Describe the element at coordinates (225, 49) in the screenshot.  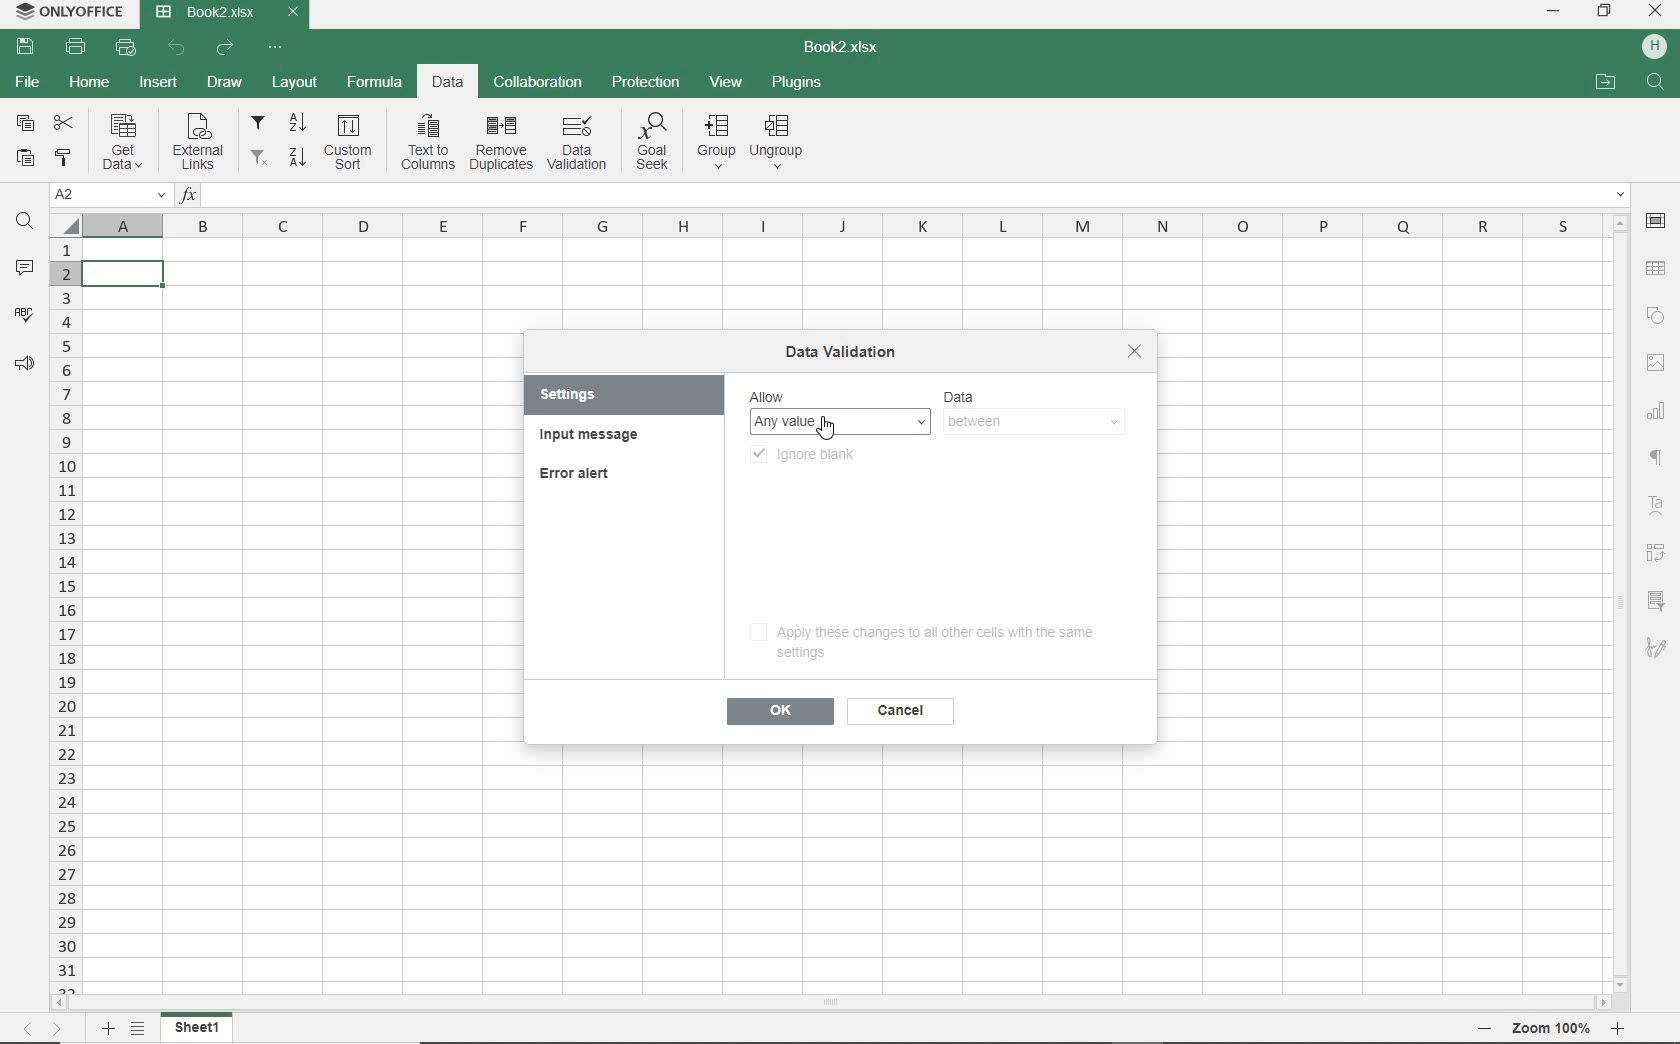
I see `REDO` at that location.